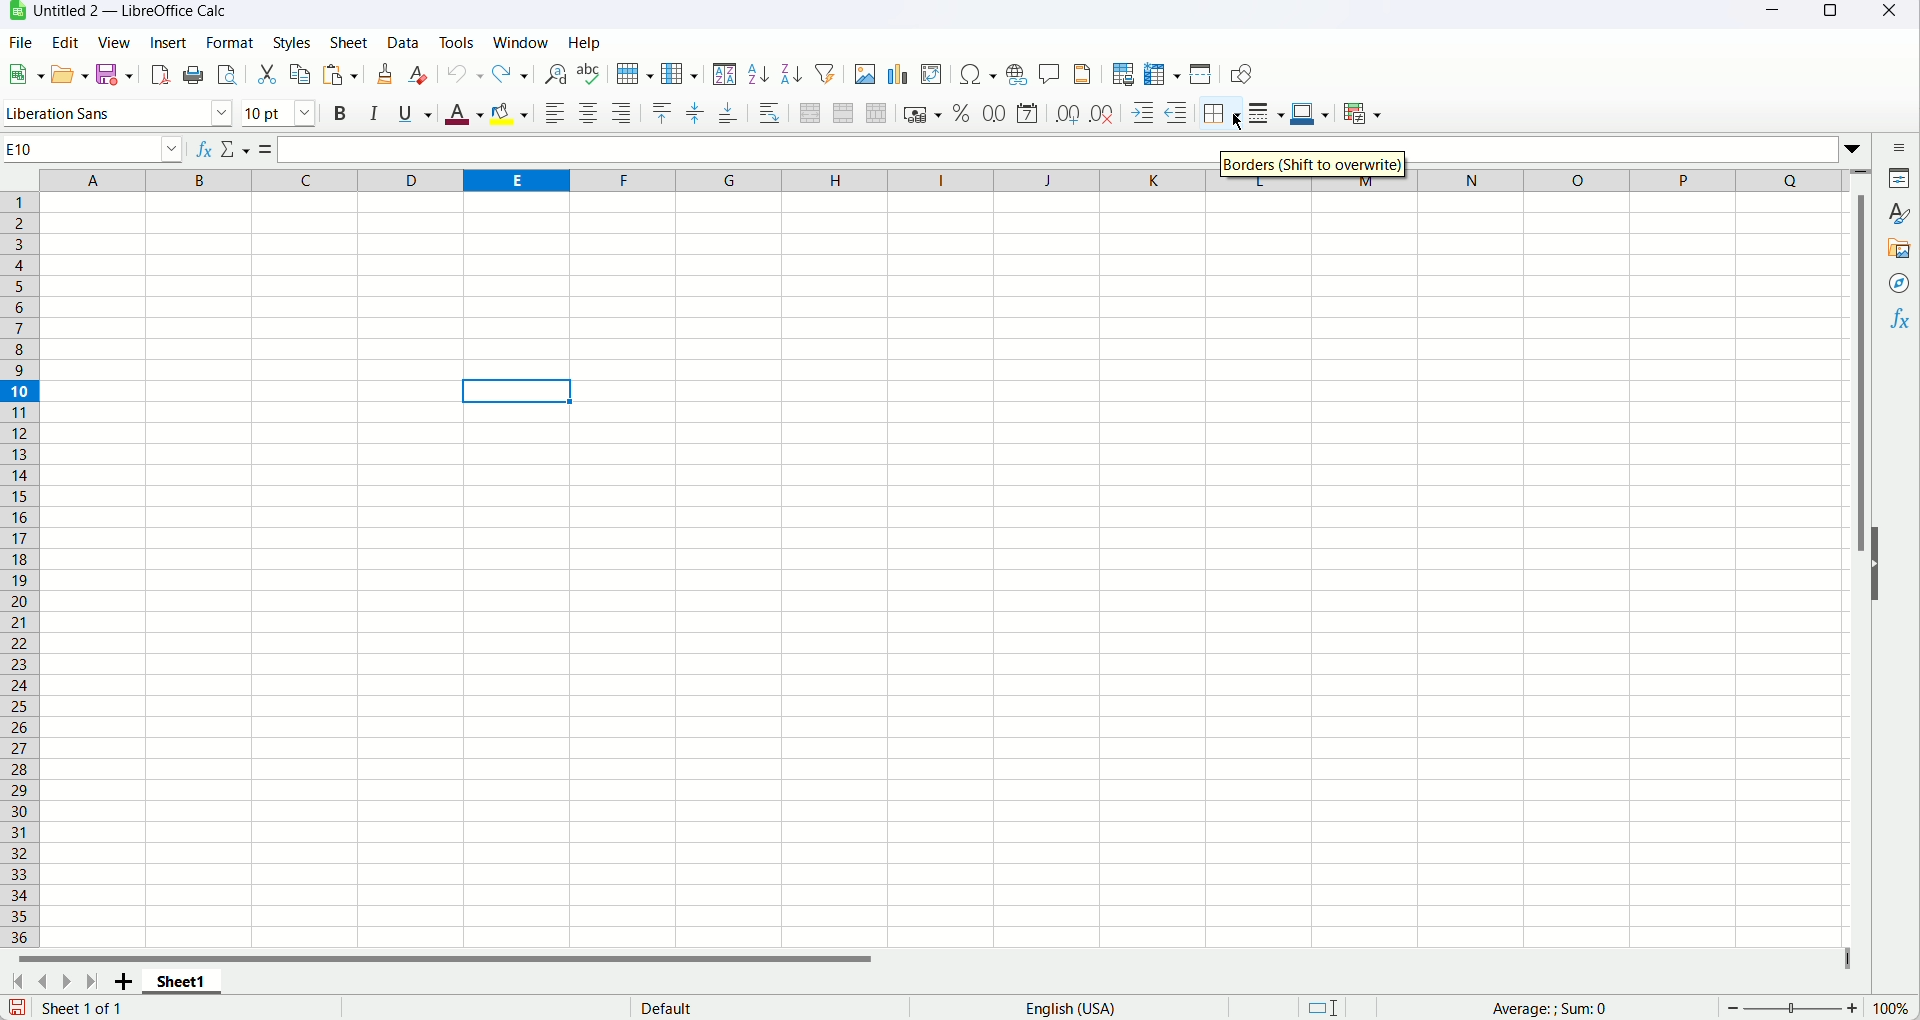 Image resolution: width=1920 pixels, height=1020 pixels. Describe the element at coordinates (923, 114) in the screenshot. I see `Format as currency` at that location.